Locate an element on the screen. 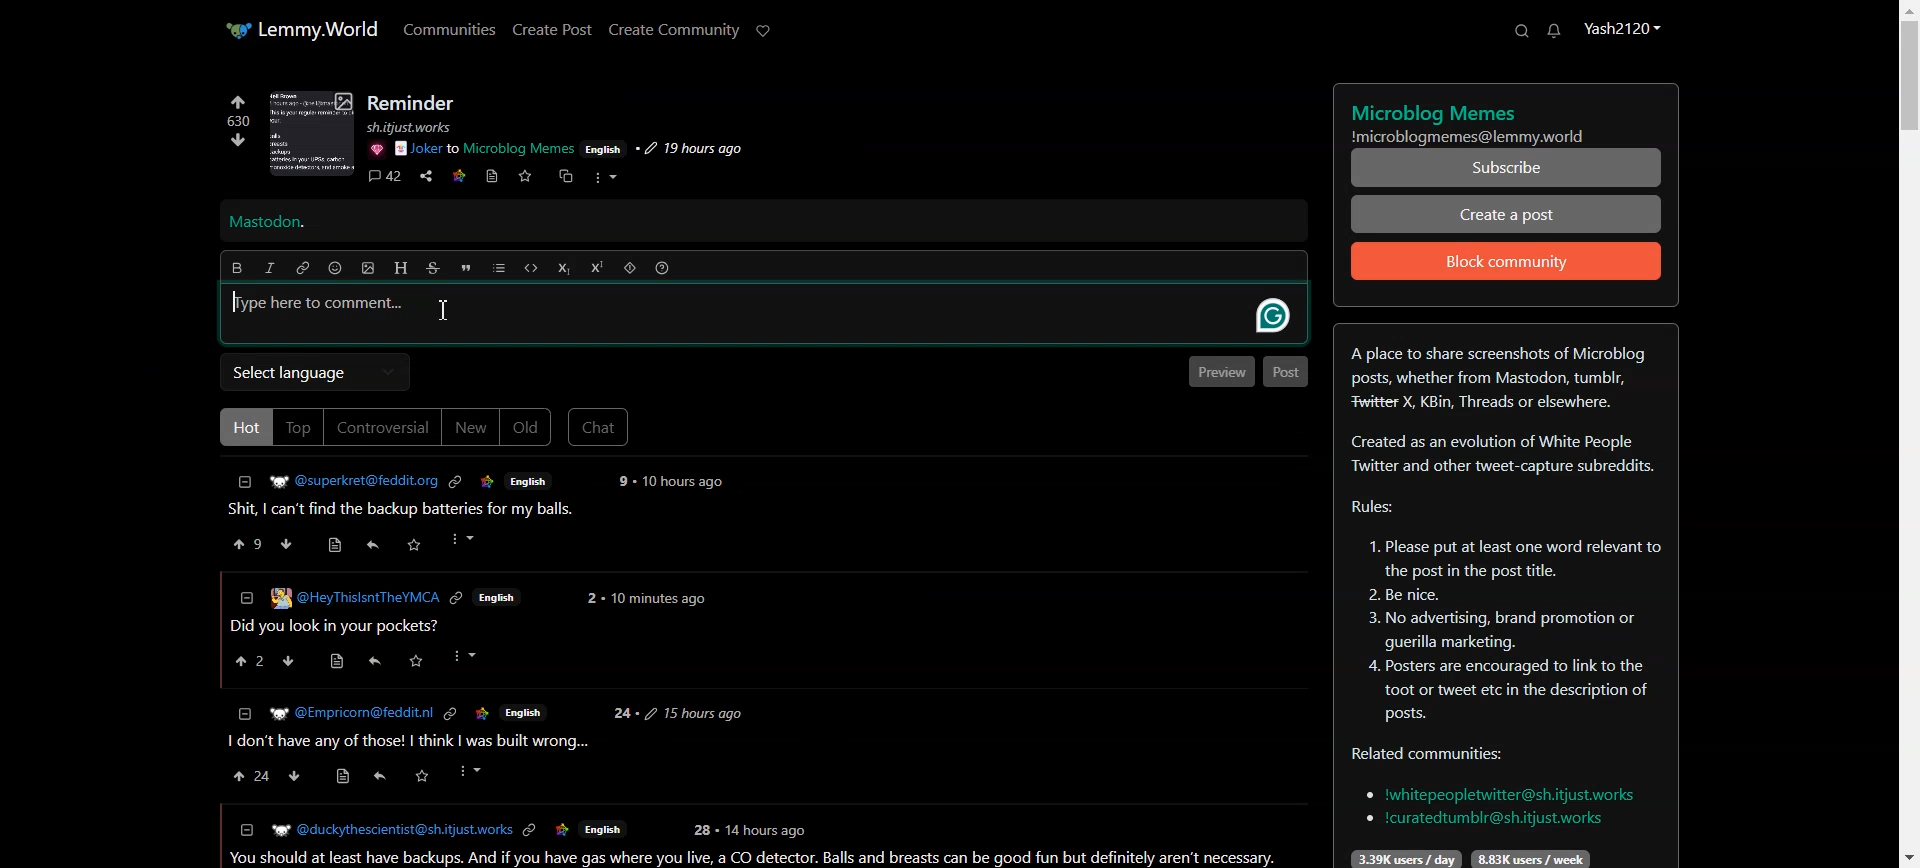 This screenshot has height=868, width=1920.  is located at coordinates (694, 713).